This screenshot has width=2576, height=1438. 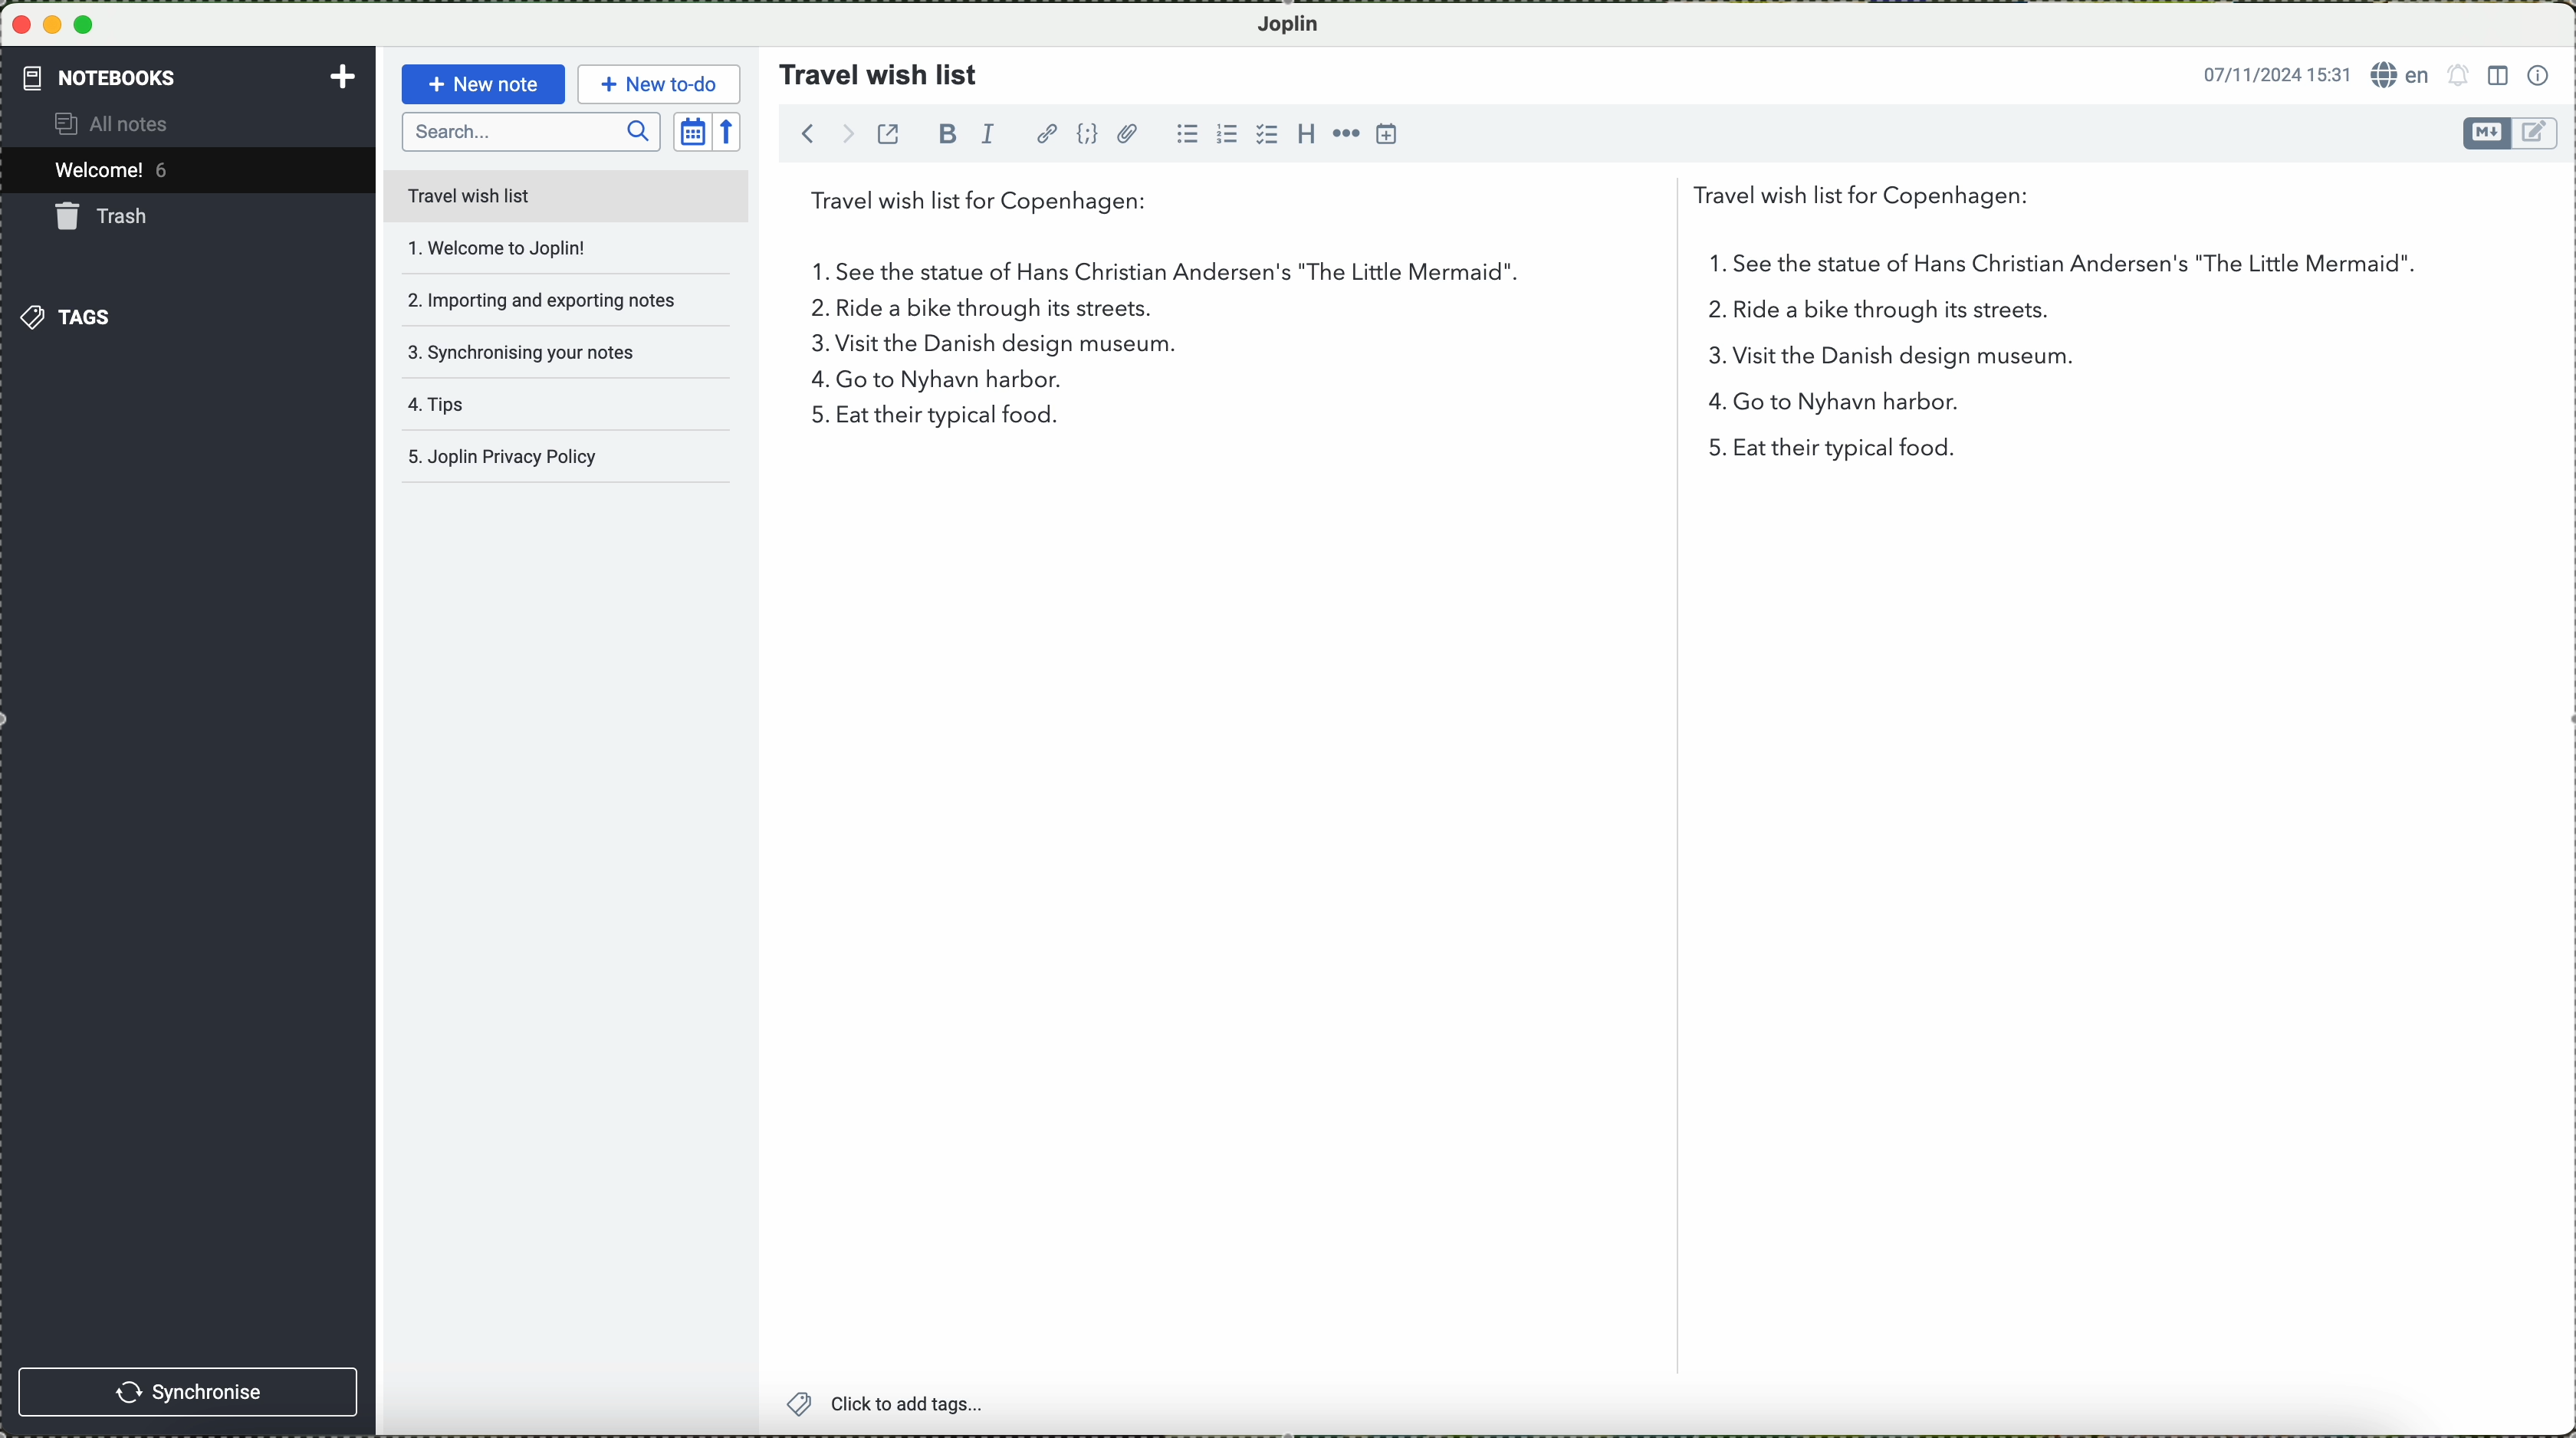 What do you see at coordinates (805, 348) in the screenshot?
I see `3 on the list` at bounding box center [805, 348].